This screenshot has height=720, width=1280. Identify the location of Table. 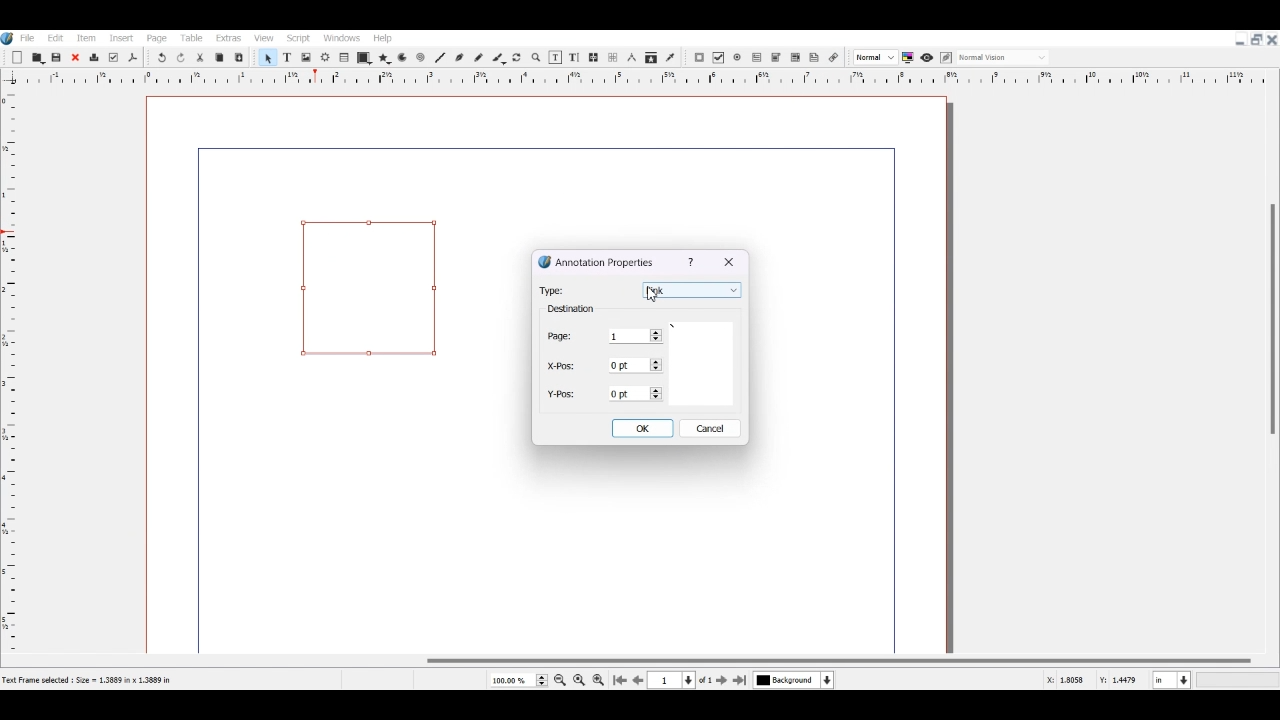
(191, 38).